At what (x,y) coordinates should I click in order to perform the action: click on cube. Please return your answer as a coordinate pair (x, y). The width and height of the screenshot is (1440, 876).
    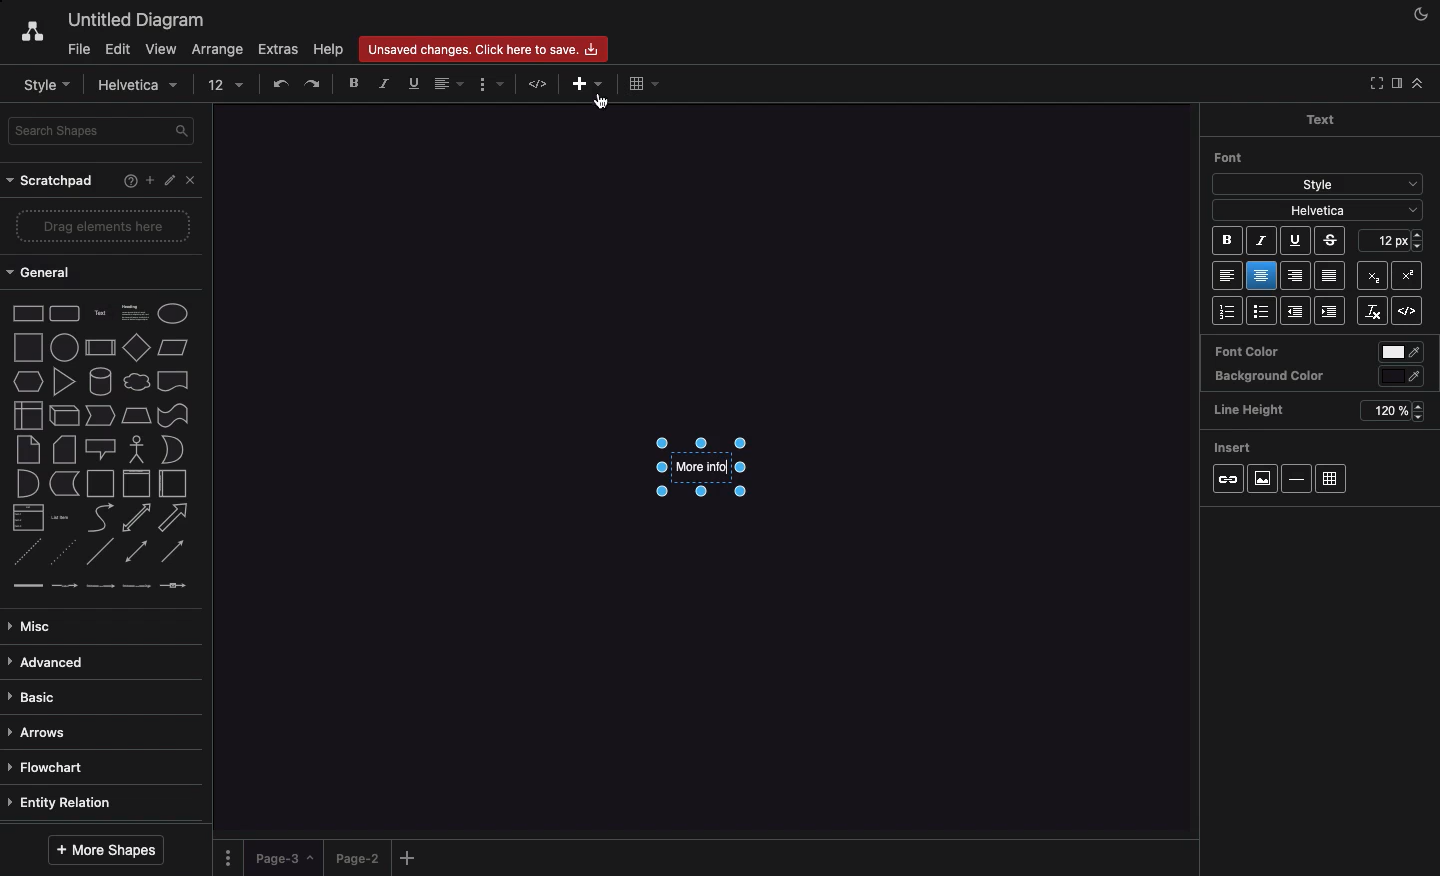
    Looking at the image, I should click on (64, 416).